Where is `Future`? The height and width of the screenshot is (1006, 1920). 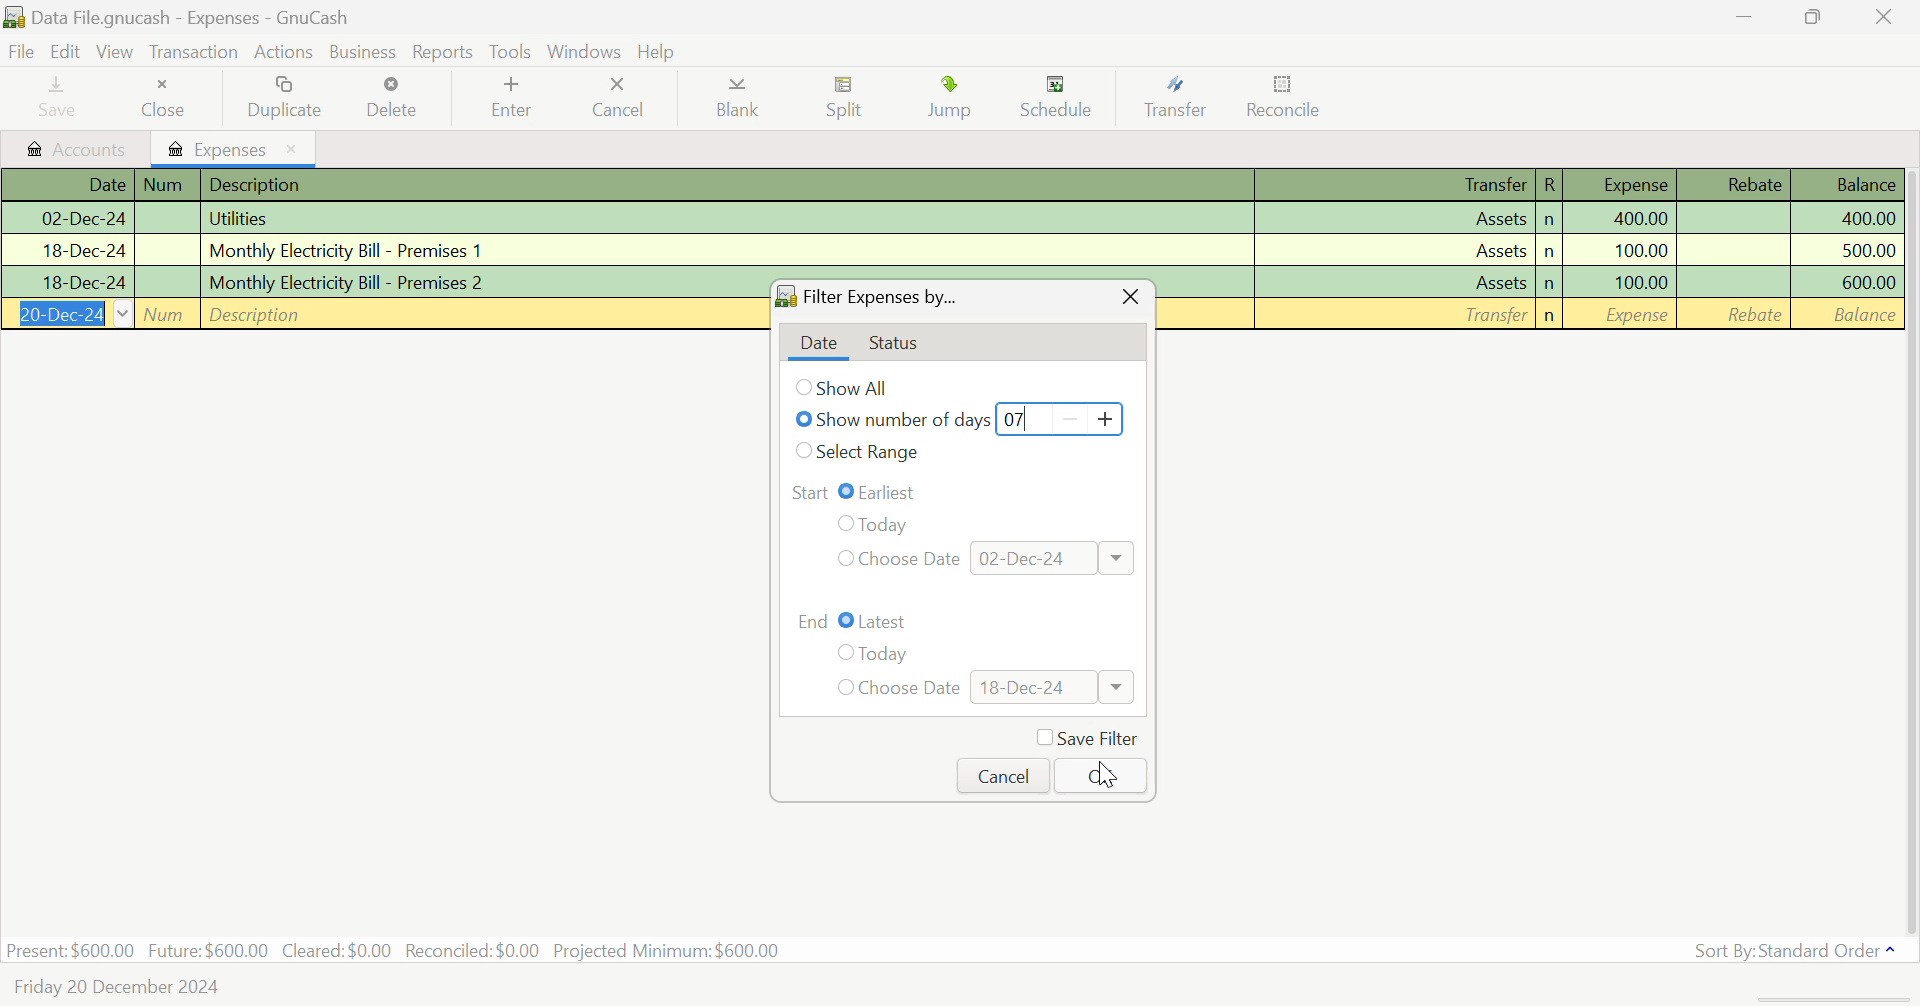
Future is located at coordinates (208, 950).